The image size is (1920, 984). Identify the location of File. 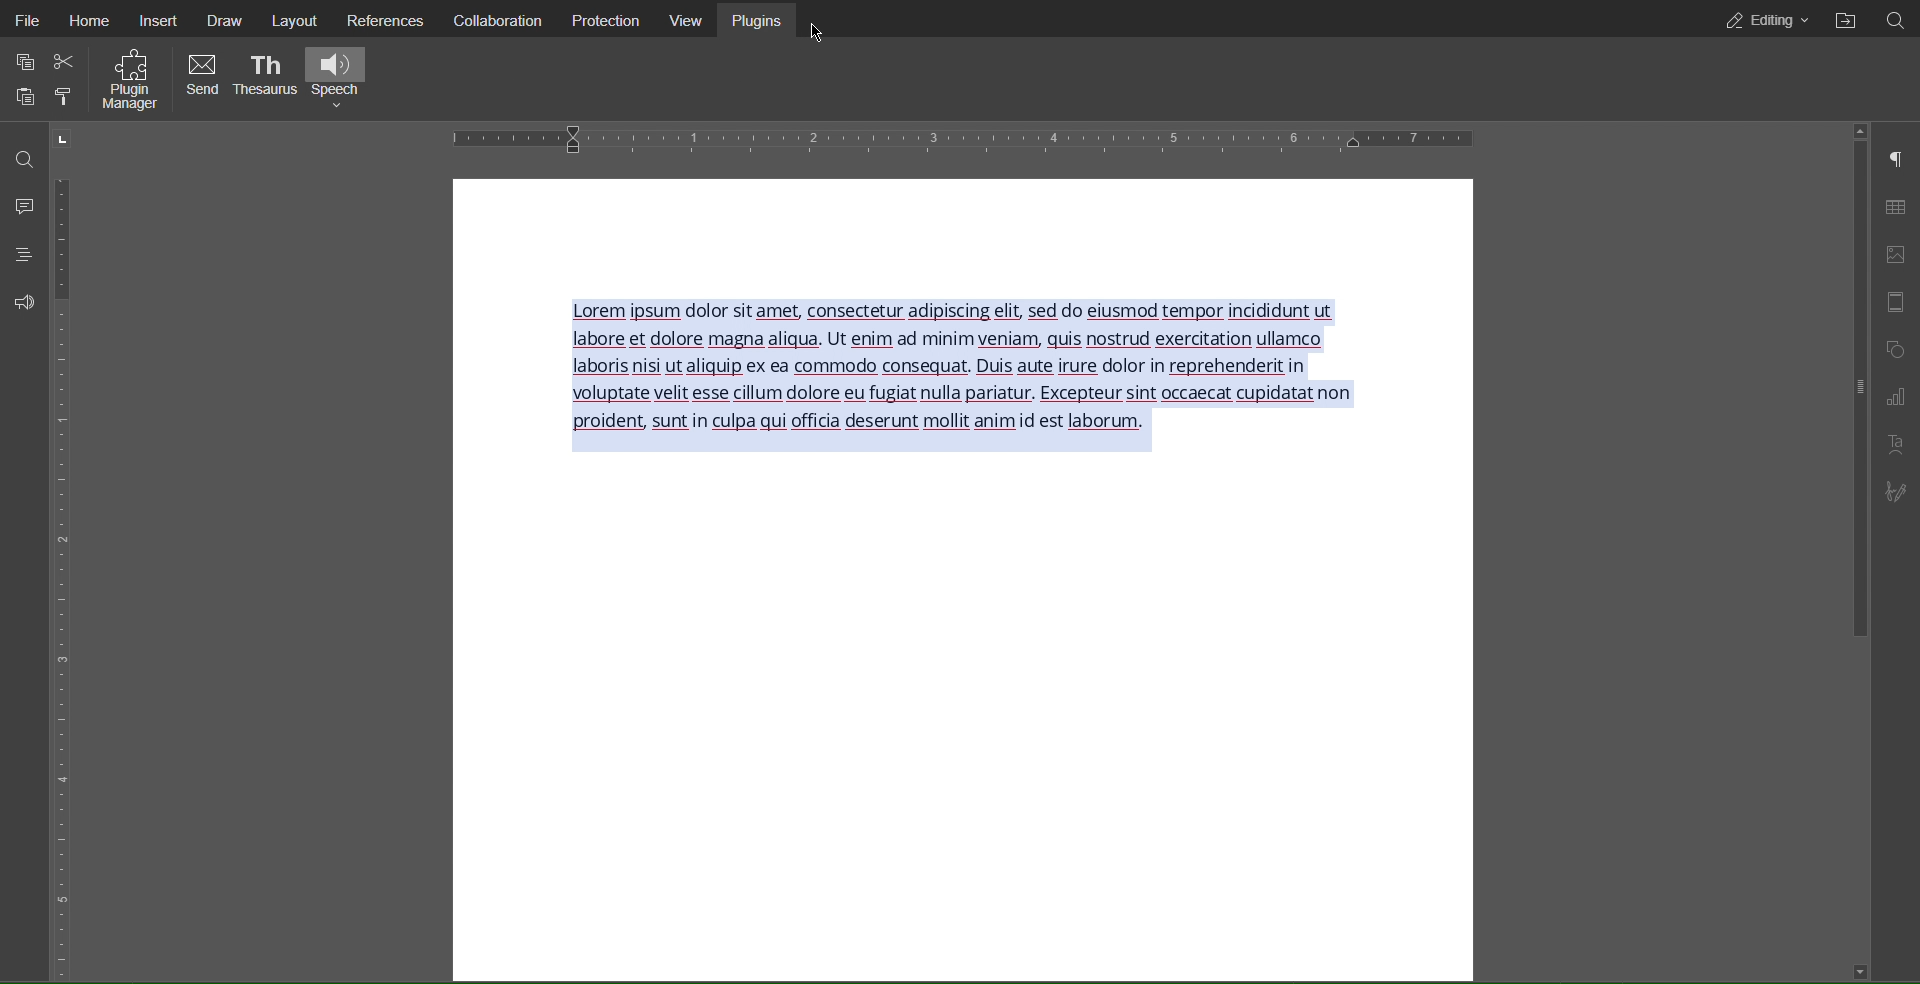
(26, 20).